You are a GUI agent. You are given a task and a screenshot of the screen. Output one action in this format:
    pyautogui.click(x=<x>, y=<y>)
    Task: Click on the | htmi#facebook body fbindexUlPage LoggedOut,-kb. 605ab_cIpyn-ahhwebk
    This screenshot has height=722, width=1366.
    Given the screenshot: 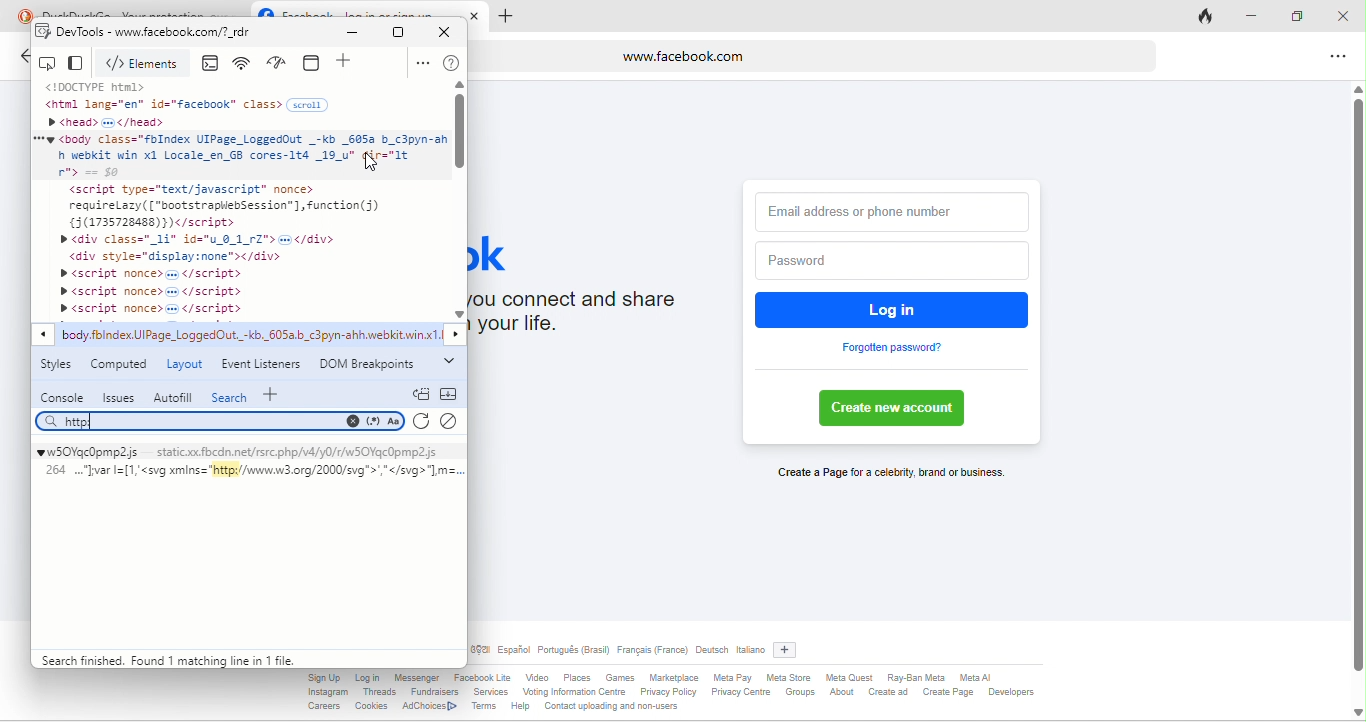 What is the action you would take?
    pyautogui.click(x=251, y=337)
    